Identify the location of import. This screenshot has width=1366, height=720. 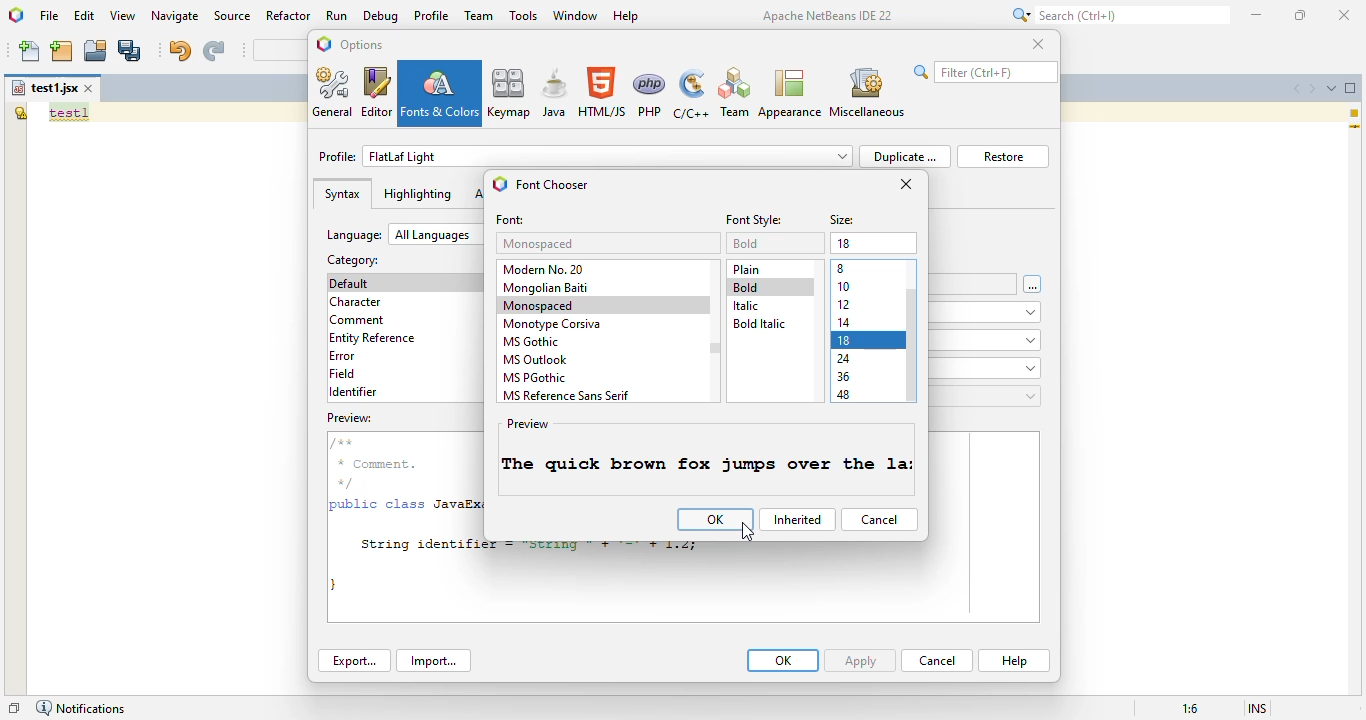
(435, 661).